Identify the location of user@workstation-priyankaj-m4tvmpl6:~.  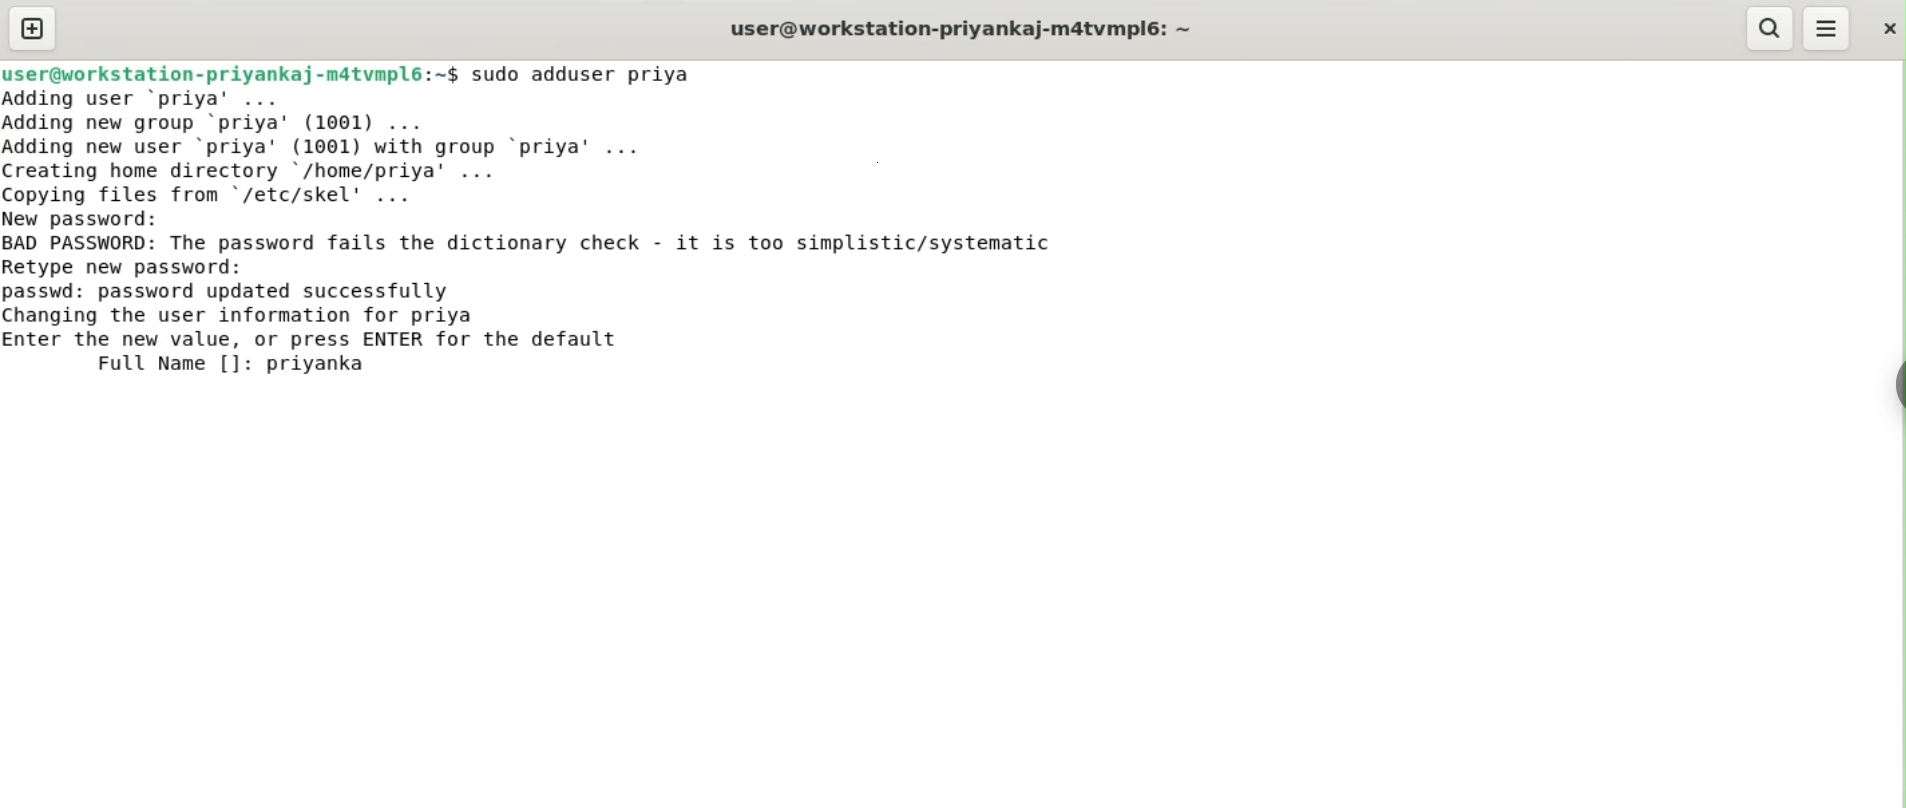
(957, 28).